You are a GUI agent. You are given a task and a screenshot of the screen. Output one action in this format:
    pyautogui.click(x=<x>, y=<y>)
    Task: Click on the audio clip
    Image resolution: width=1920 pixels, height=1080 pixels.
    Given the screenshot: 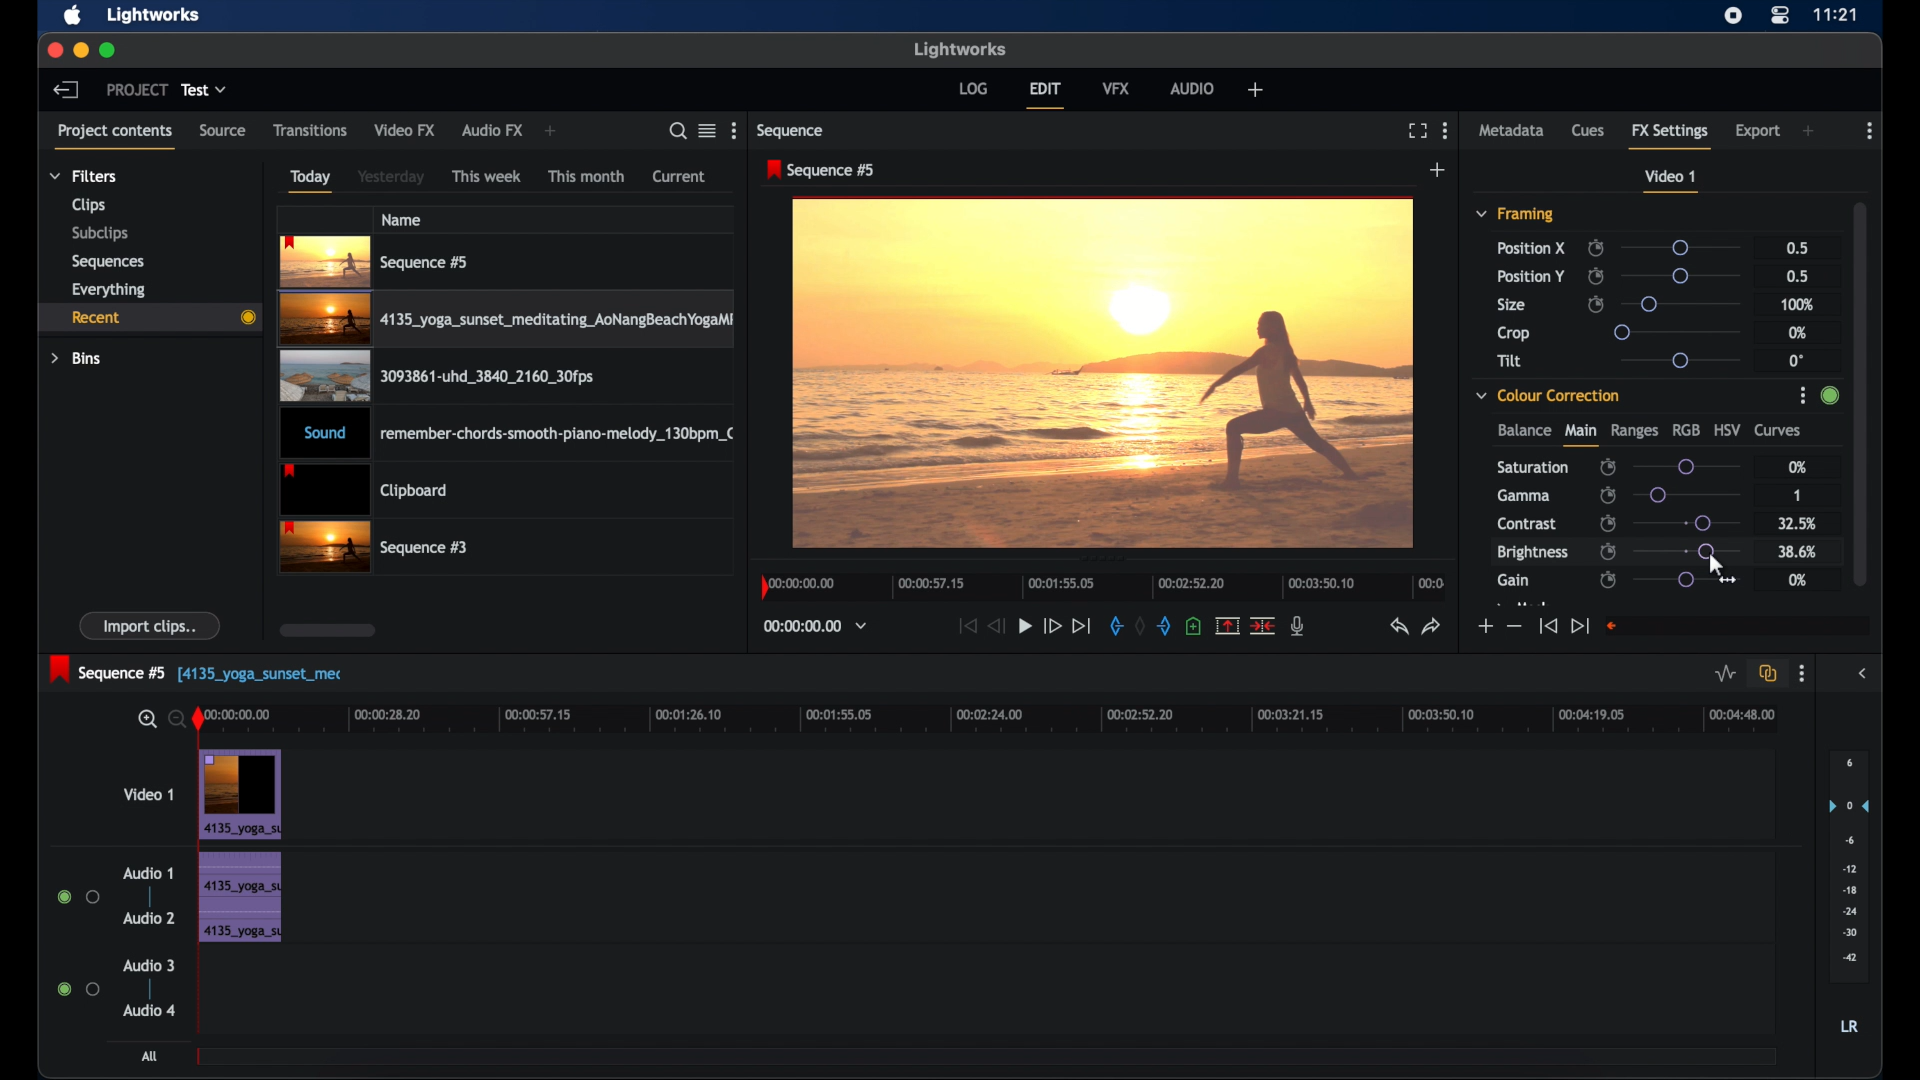 What is the action you would take?
    pyautogui.click(x=510, y=435)
    